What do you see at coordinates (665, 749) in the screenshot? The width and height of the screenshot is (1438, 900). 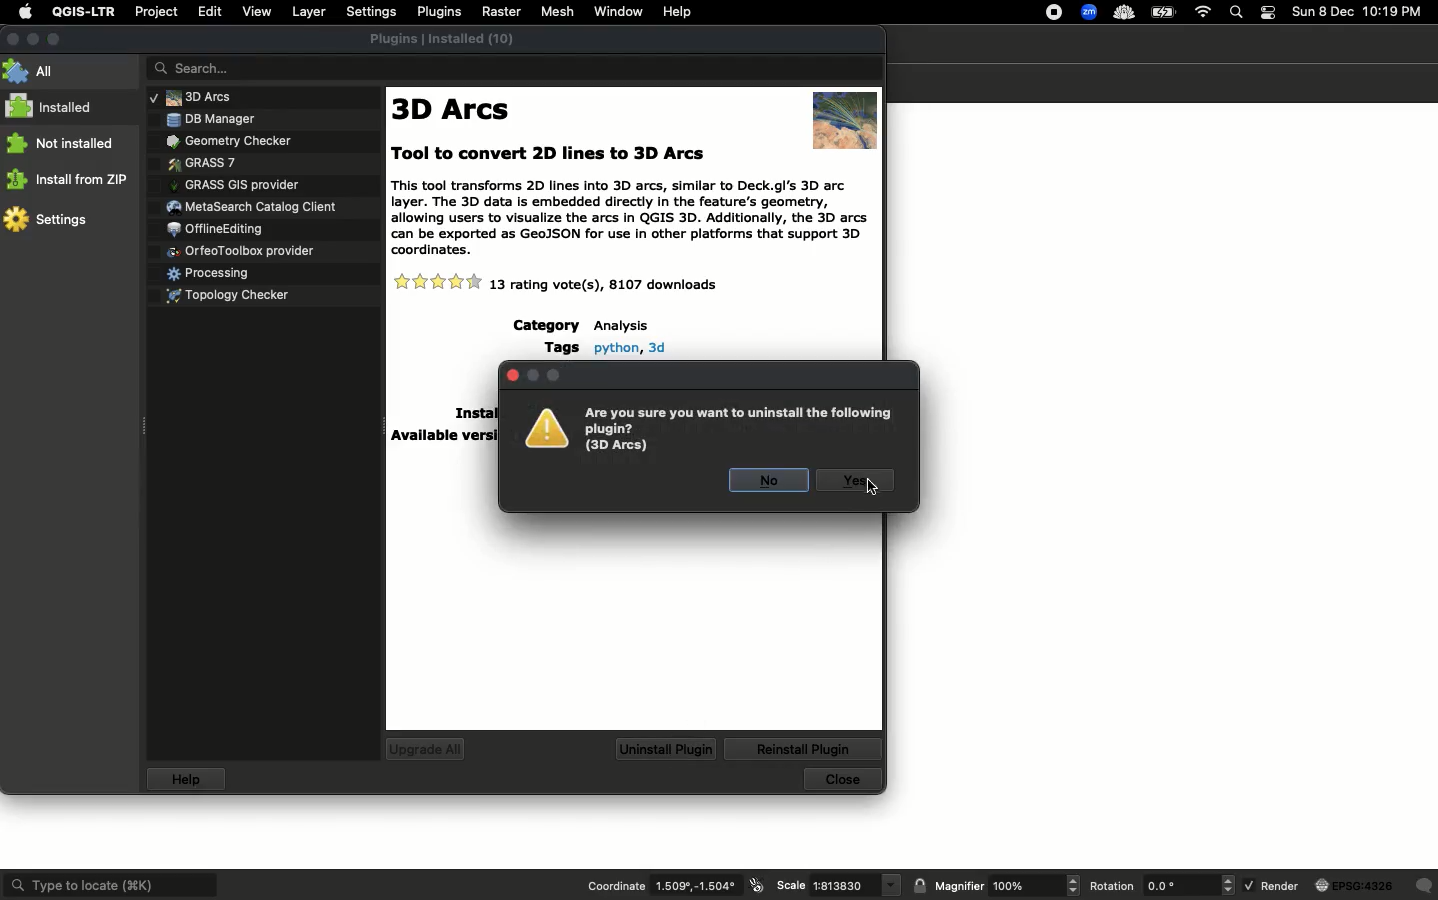 I see `Uninstall plugins` at bounding box center [665, 749].